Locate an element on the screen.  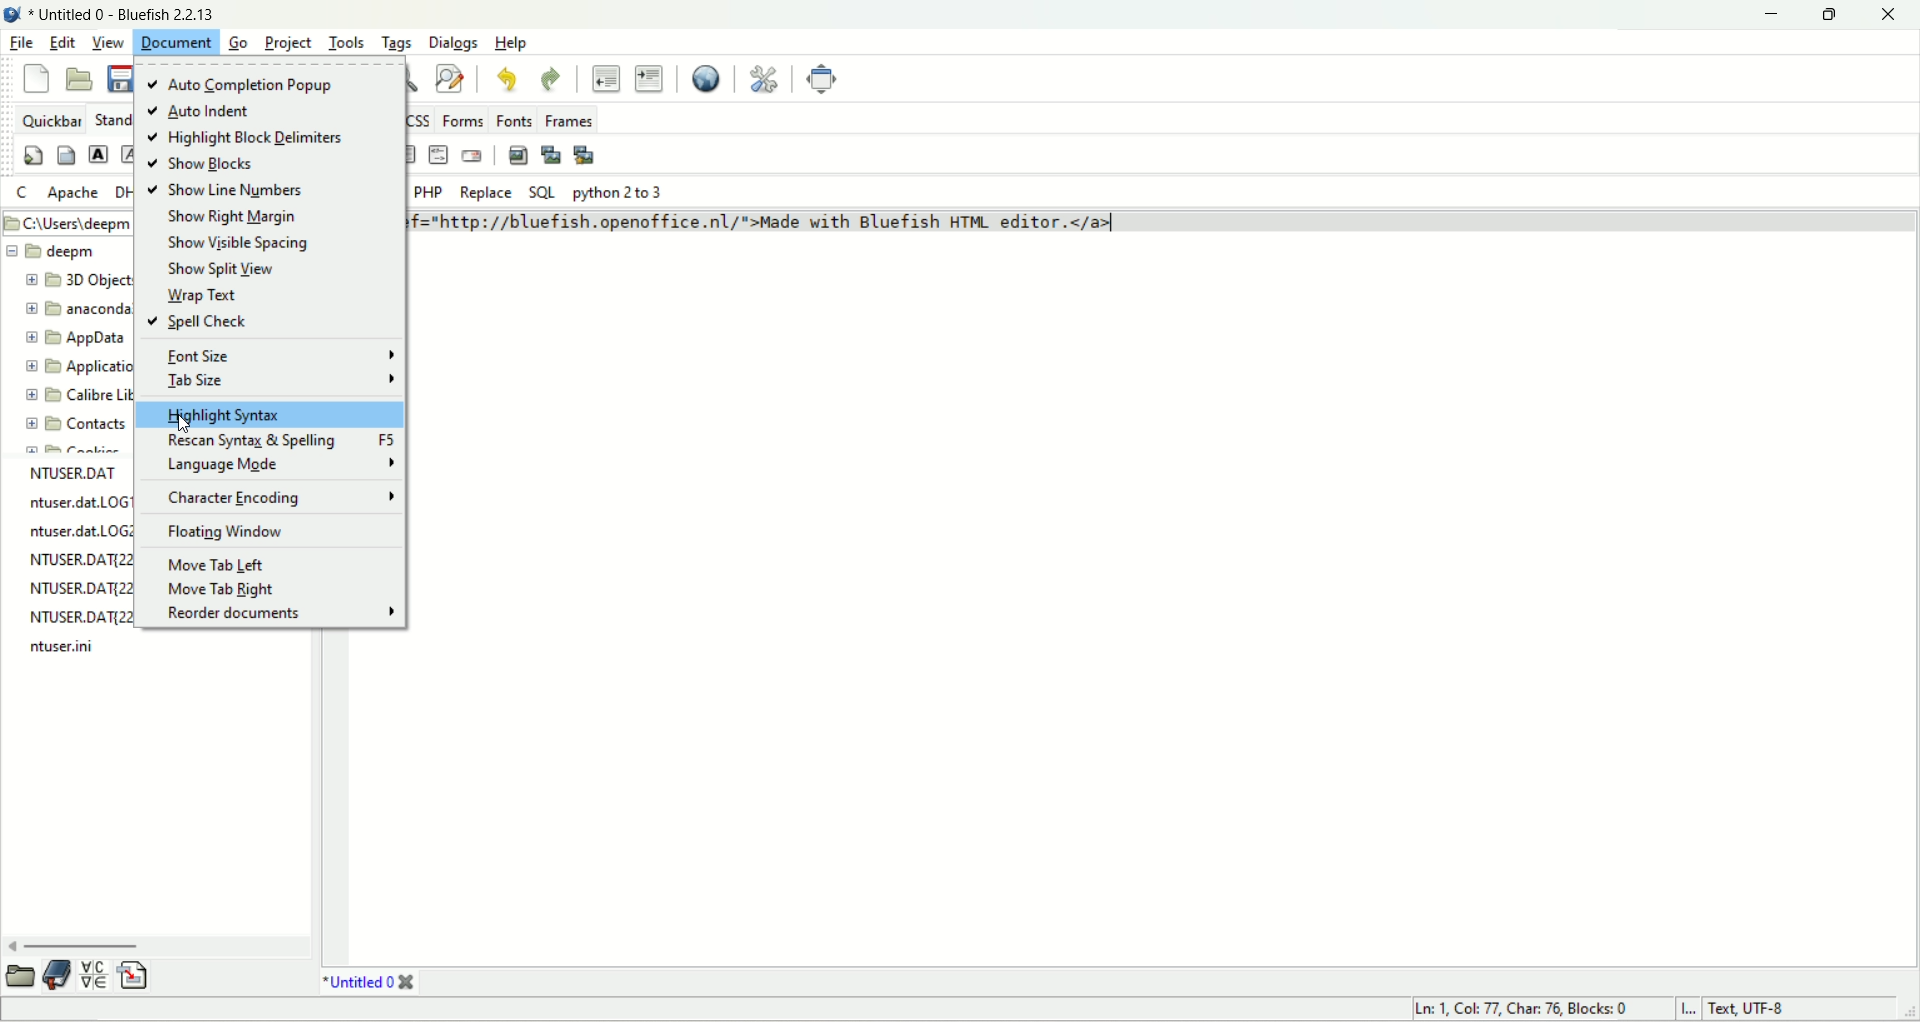
replace is located at coordinates (485, 193).